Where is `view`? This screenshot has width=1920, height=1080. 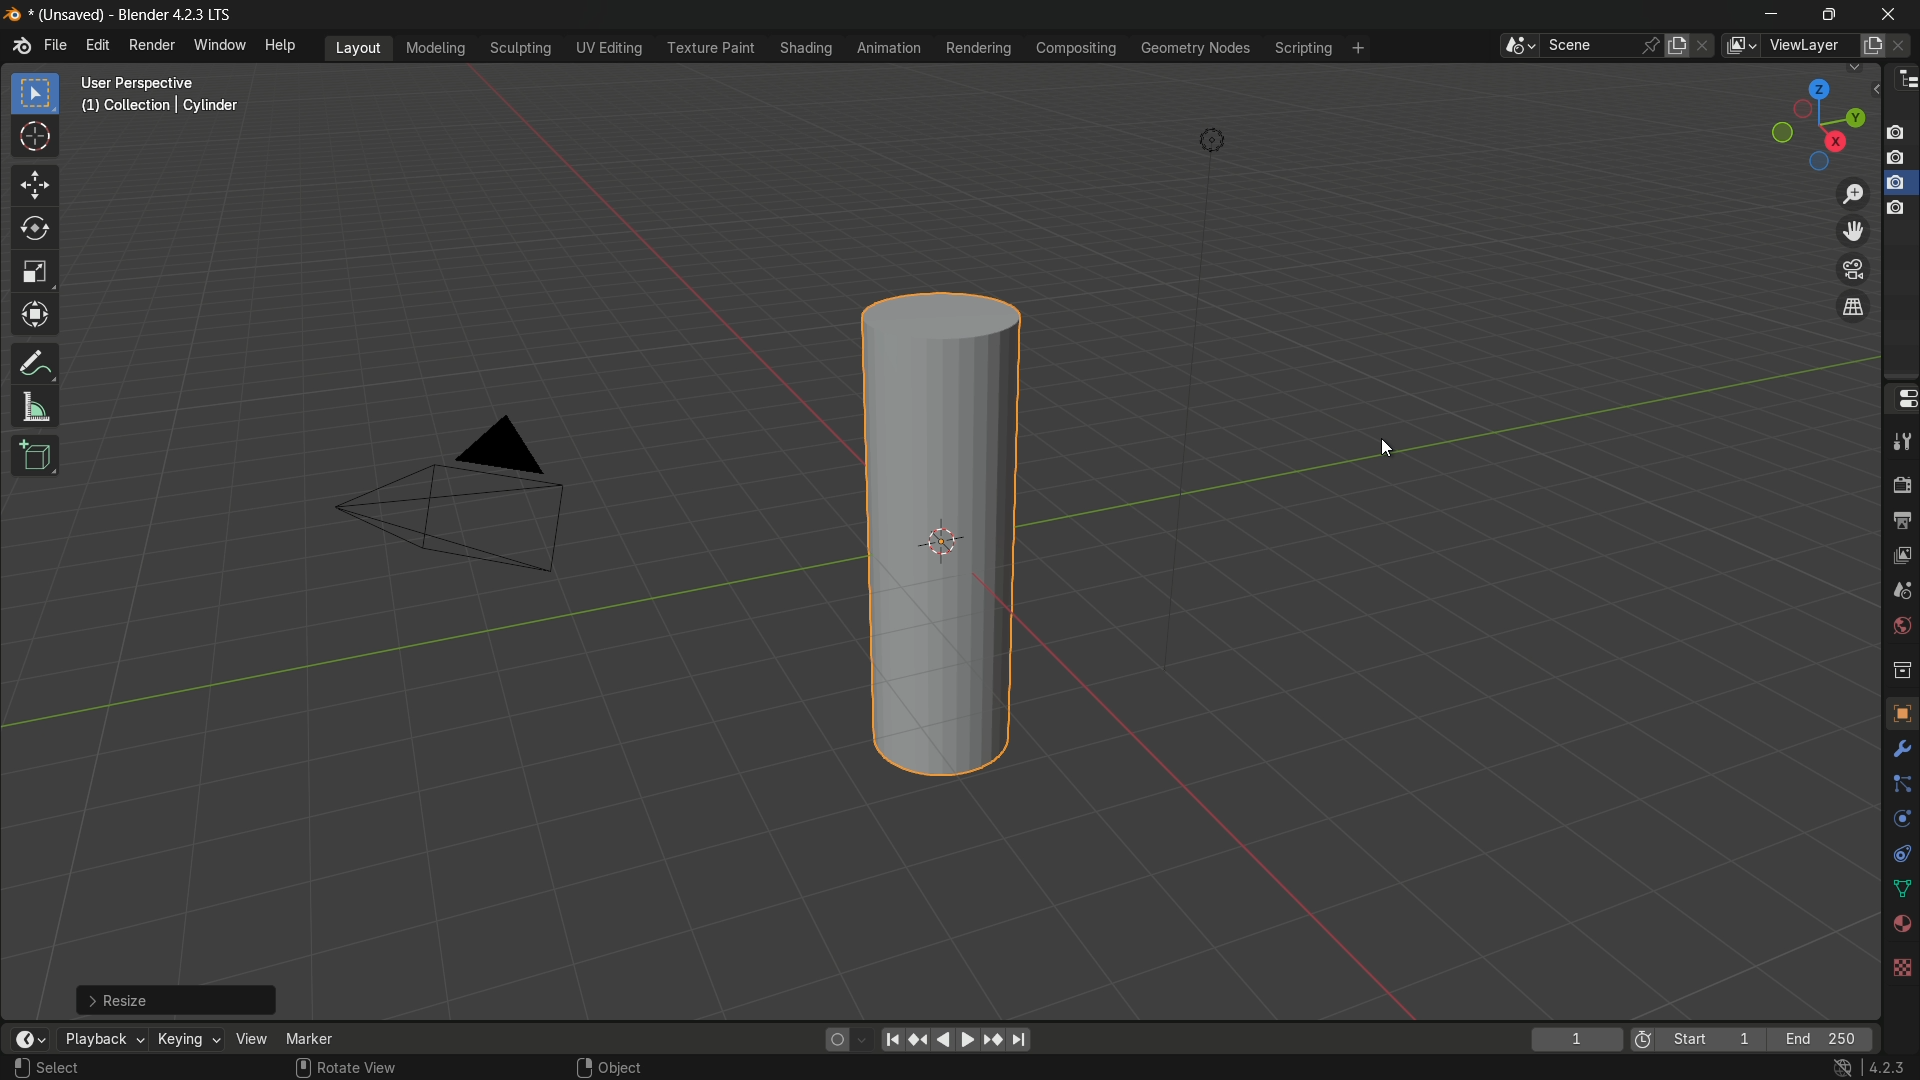 view is located at coordinates (251, 1039).